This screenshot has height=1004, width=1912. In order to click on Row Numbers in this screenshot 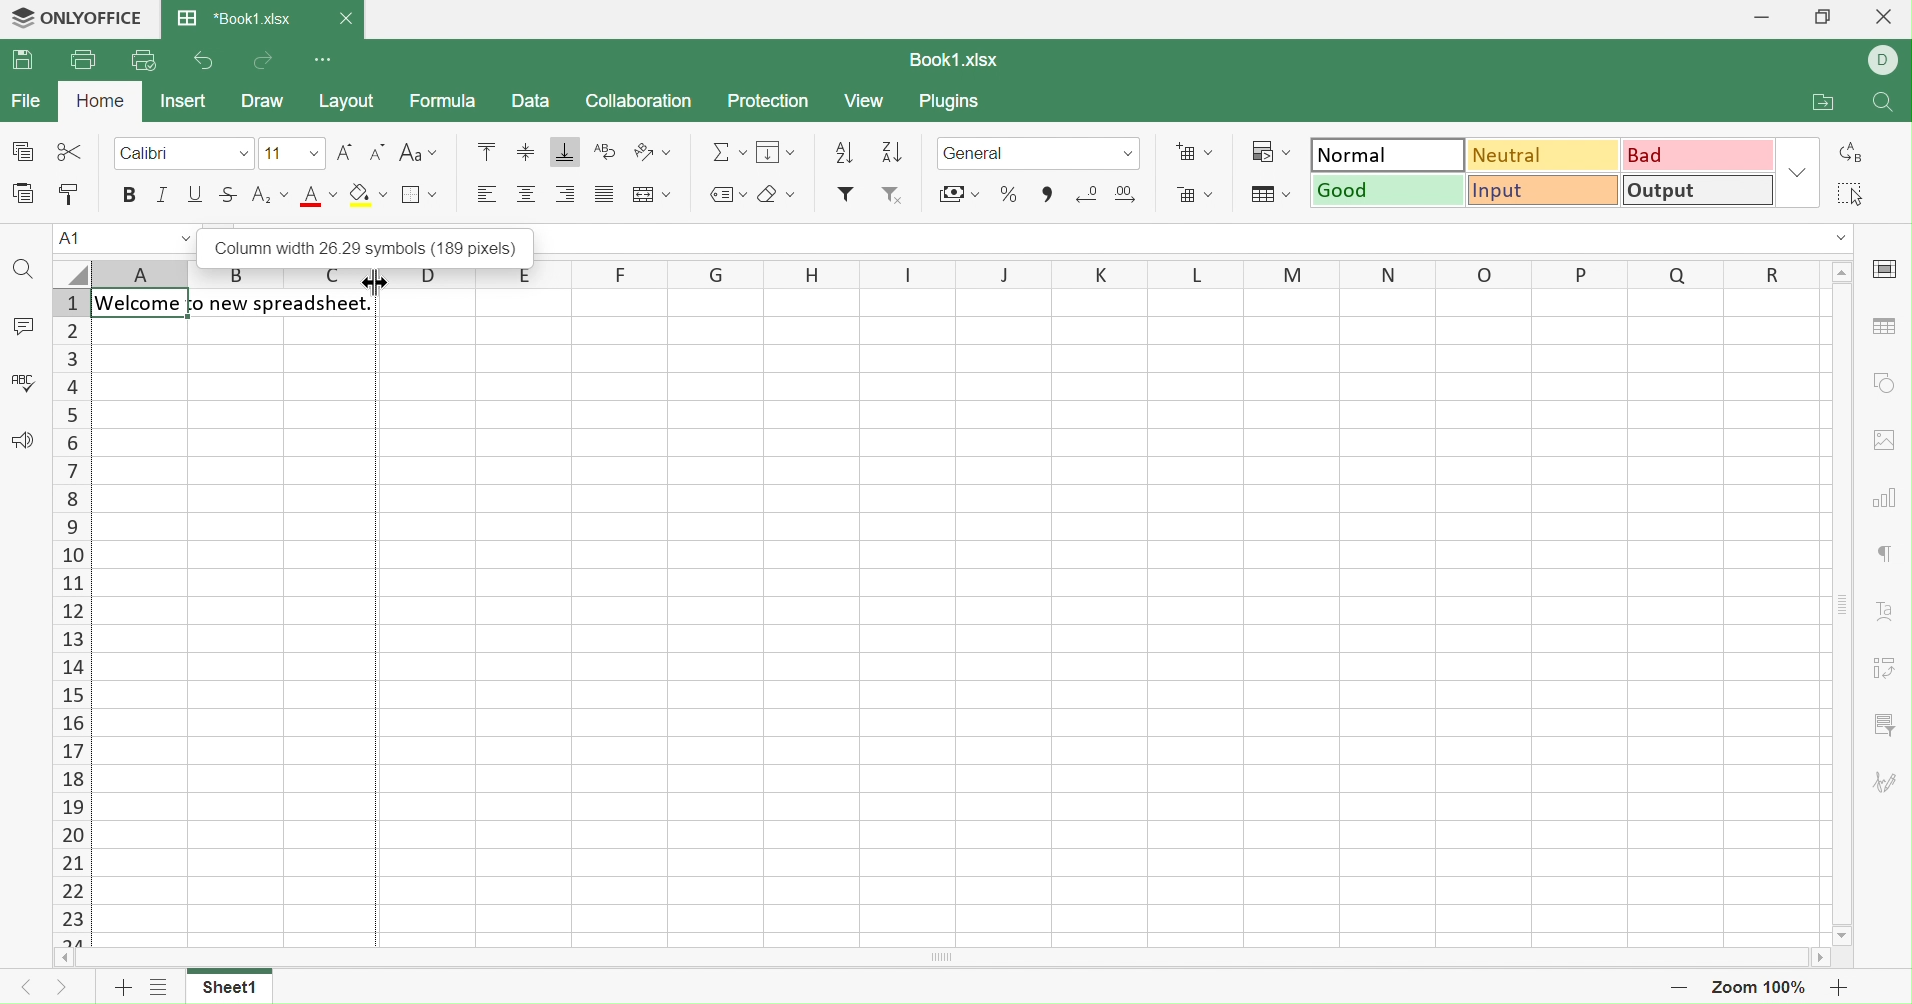, I will do `click(72, 618)`.